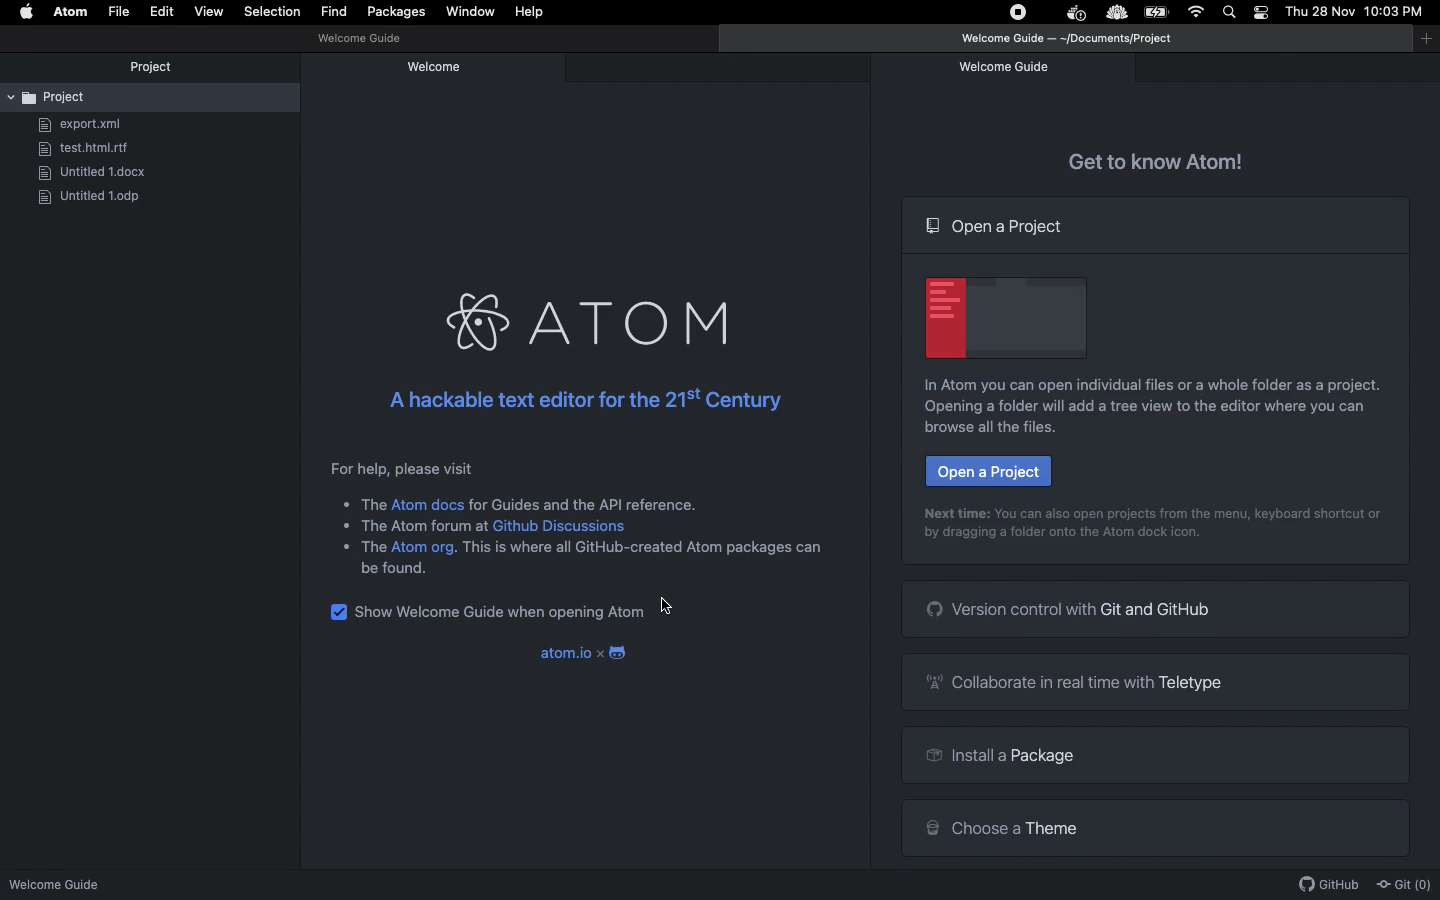 This screenshot has height=900, width=1440. Describe the element at coordinates (112, 96) in the screenshot. I see `Project` at that location.